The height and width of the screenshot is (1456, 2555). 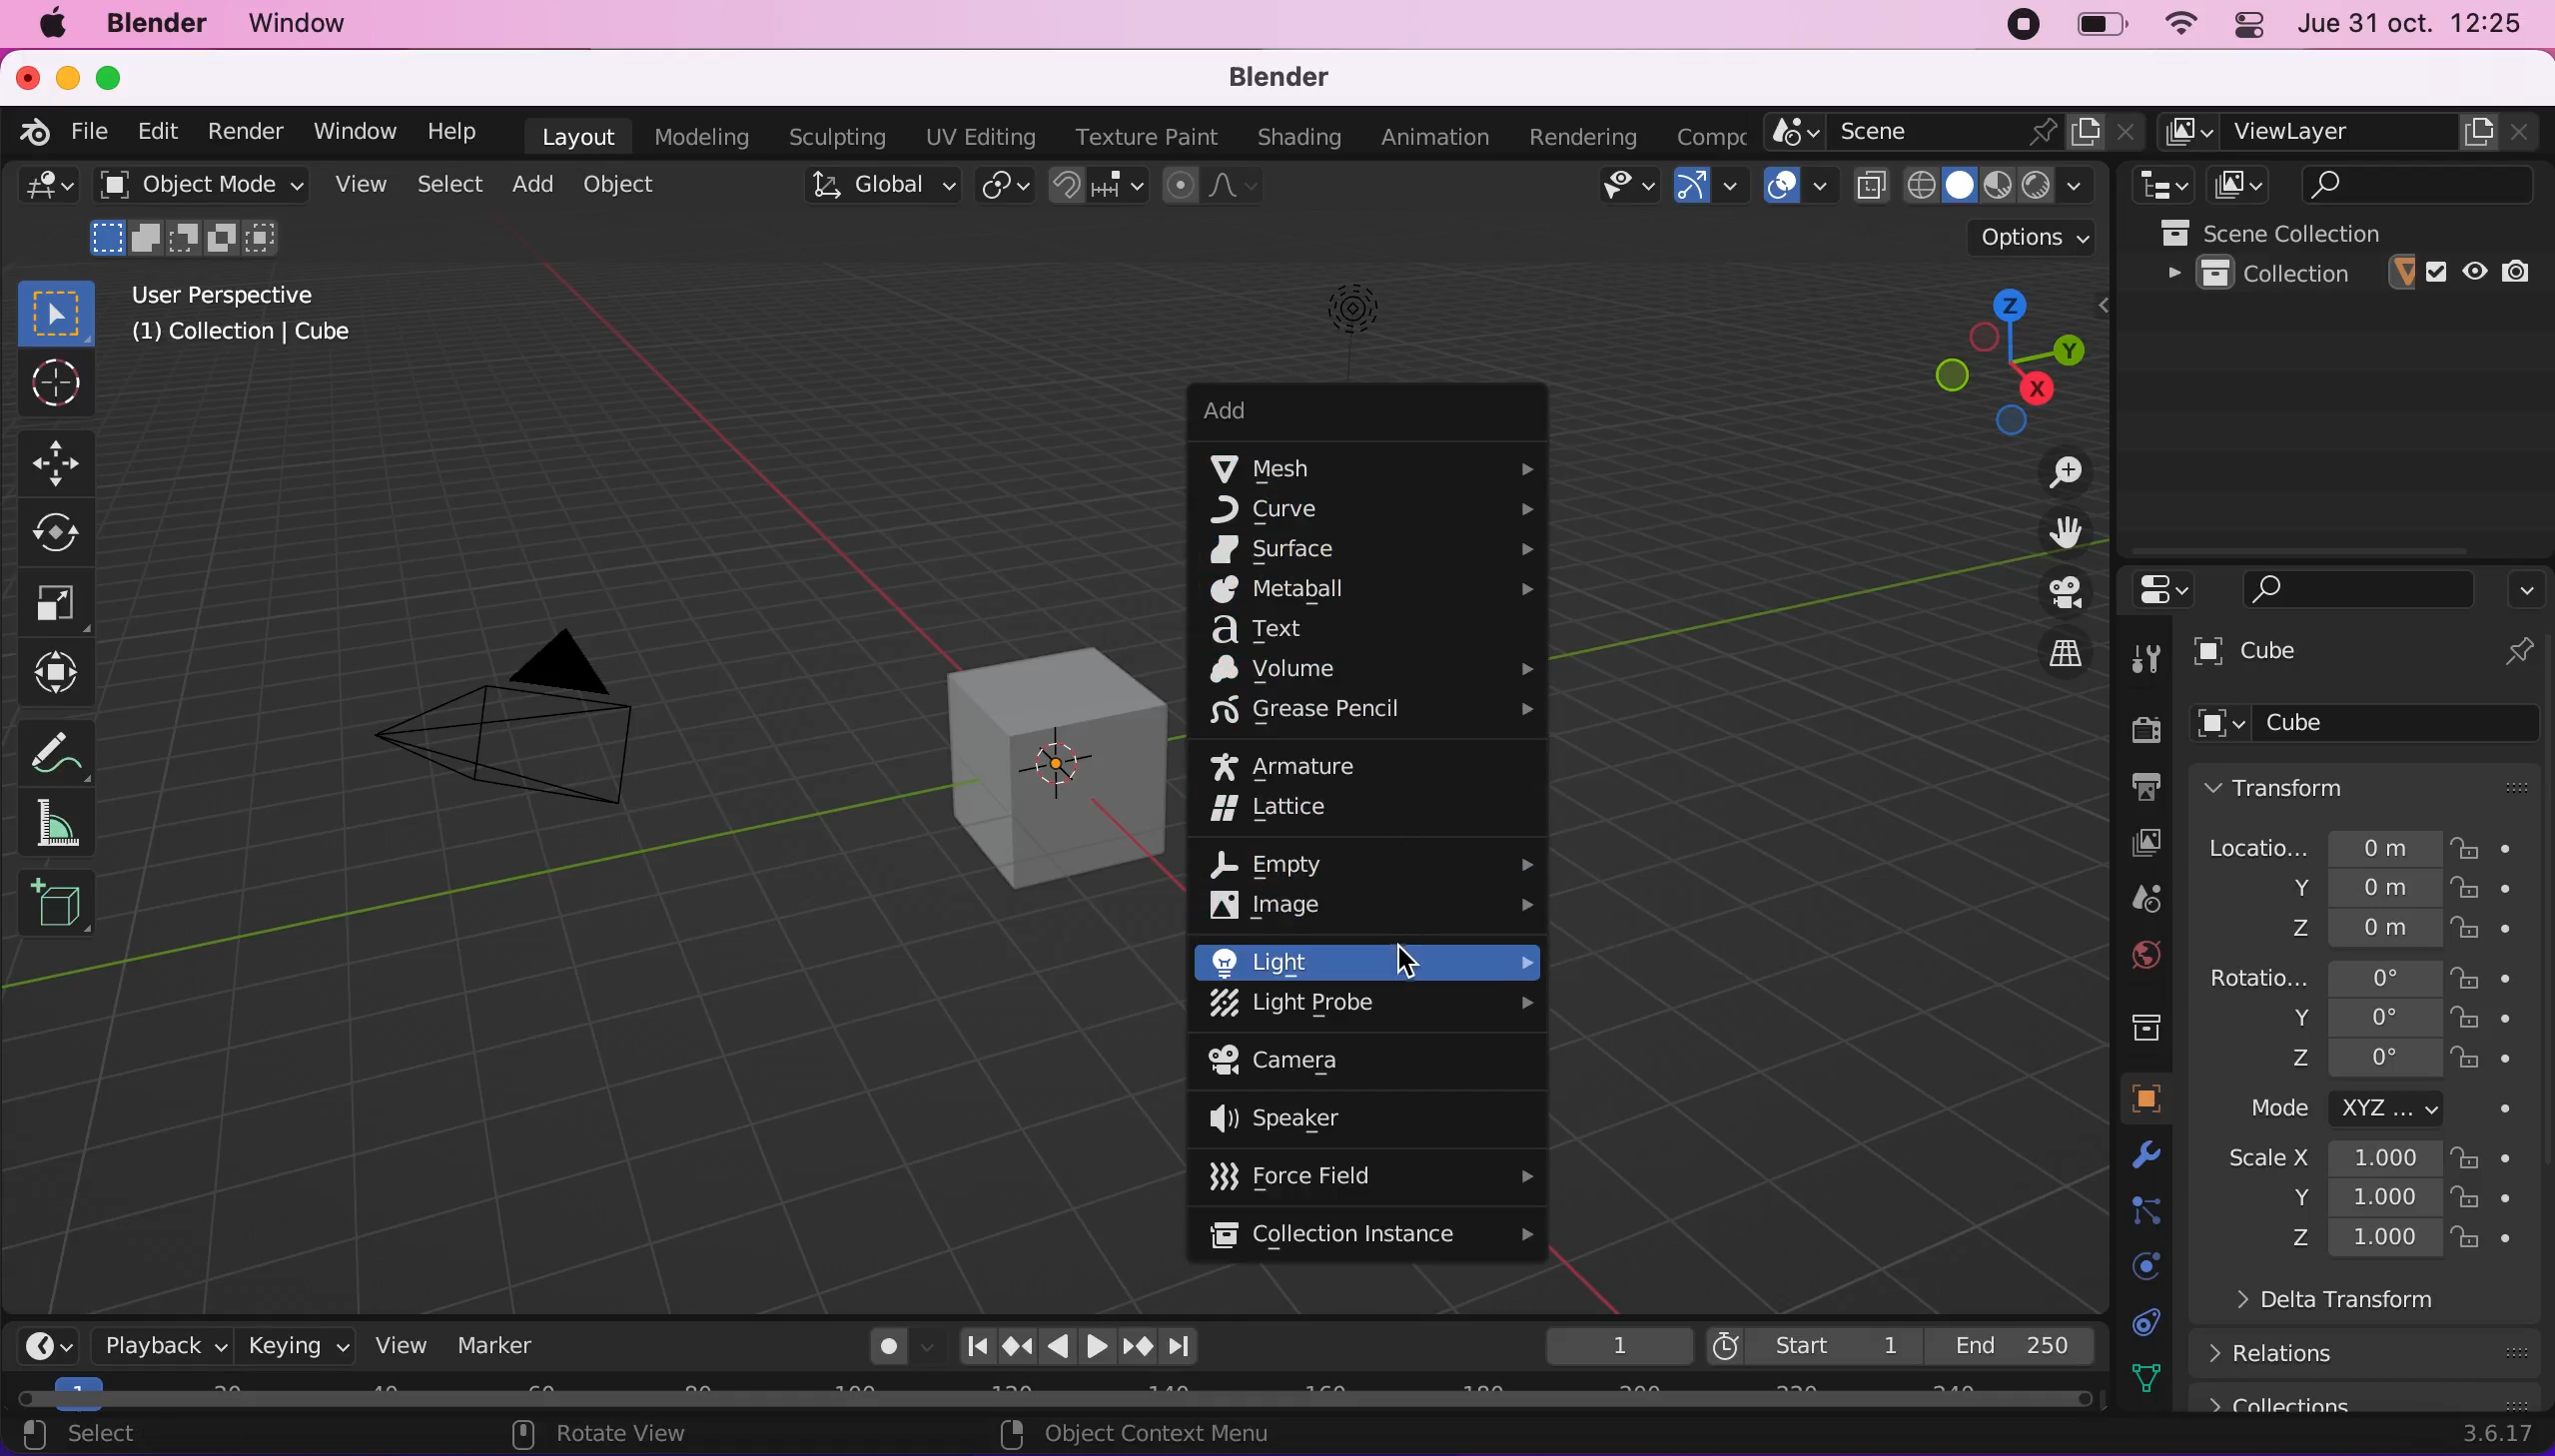 I want to click on force field, so click(x=1367, y=1174).